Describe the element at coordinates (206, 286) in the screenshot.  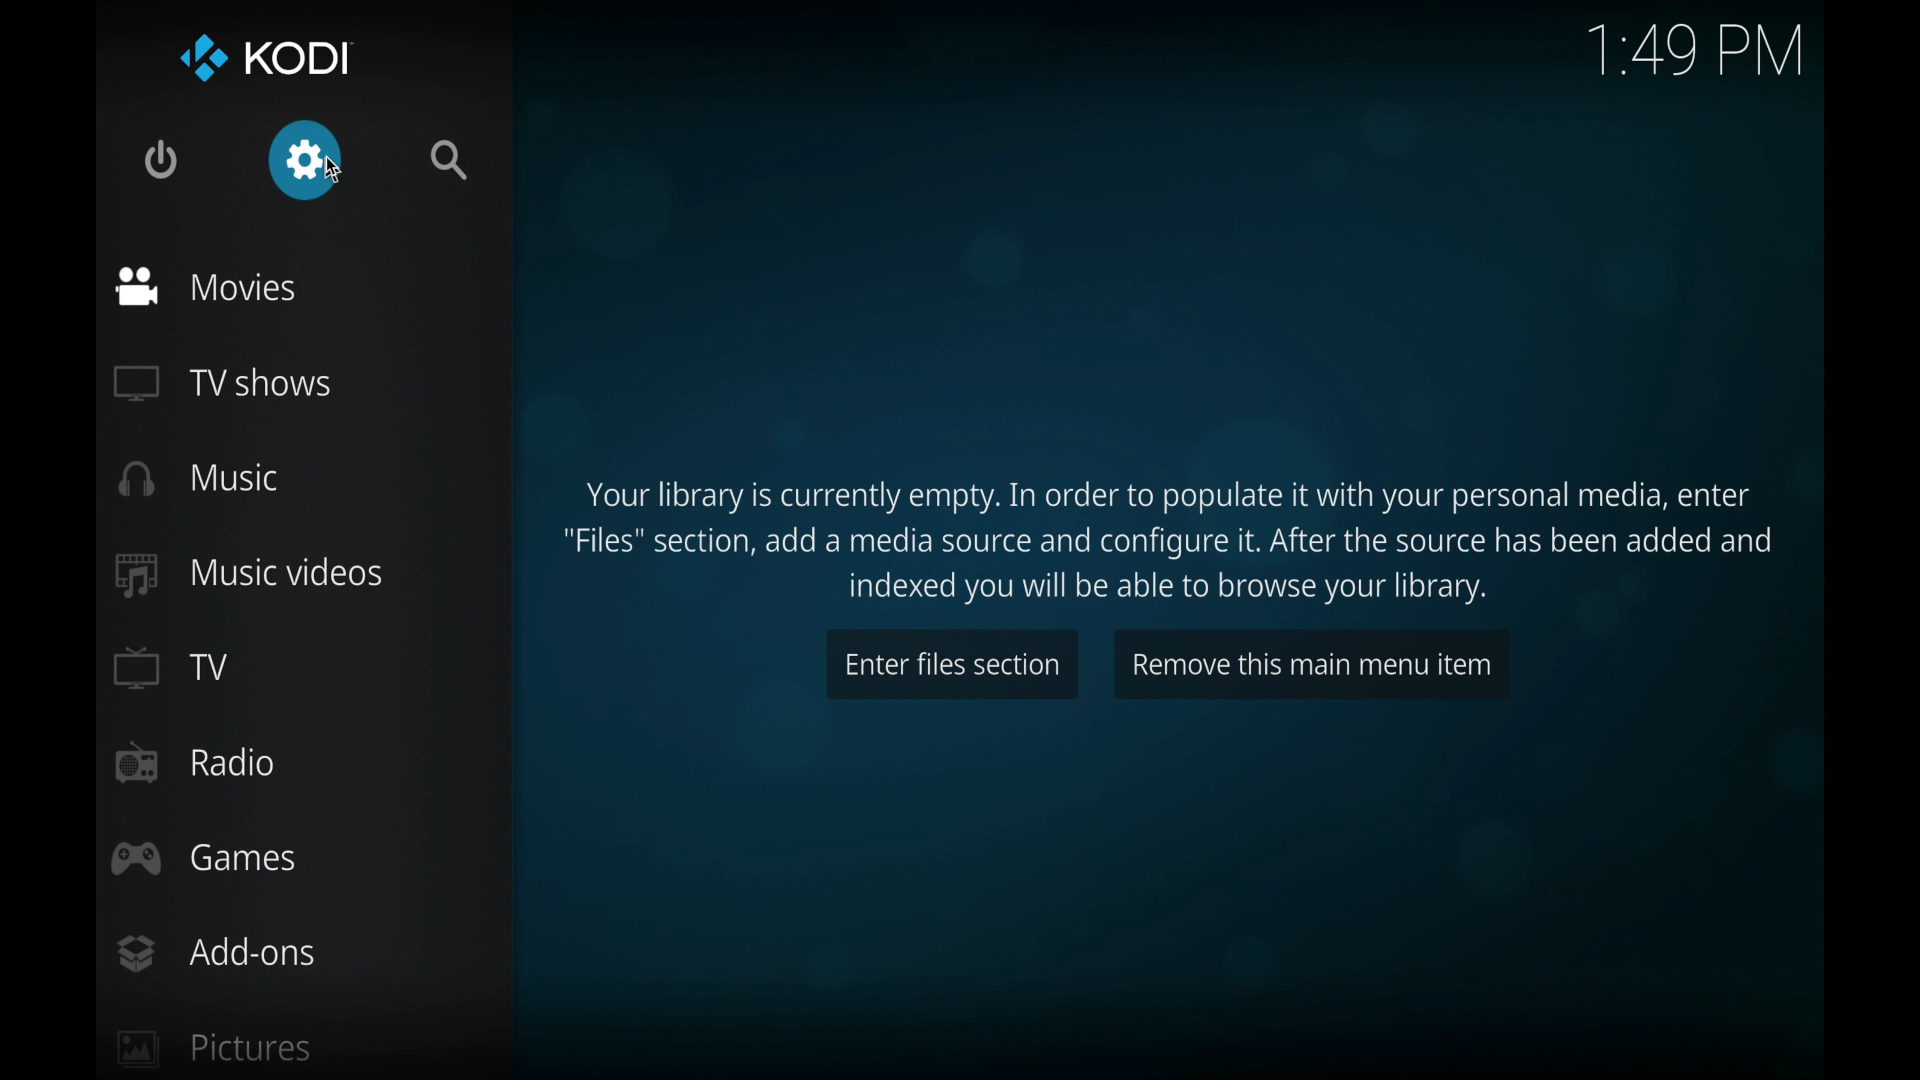
I see `movies` at that location.